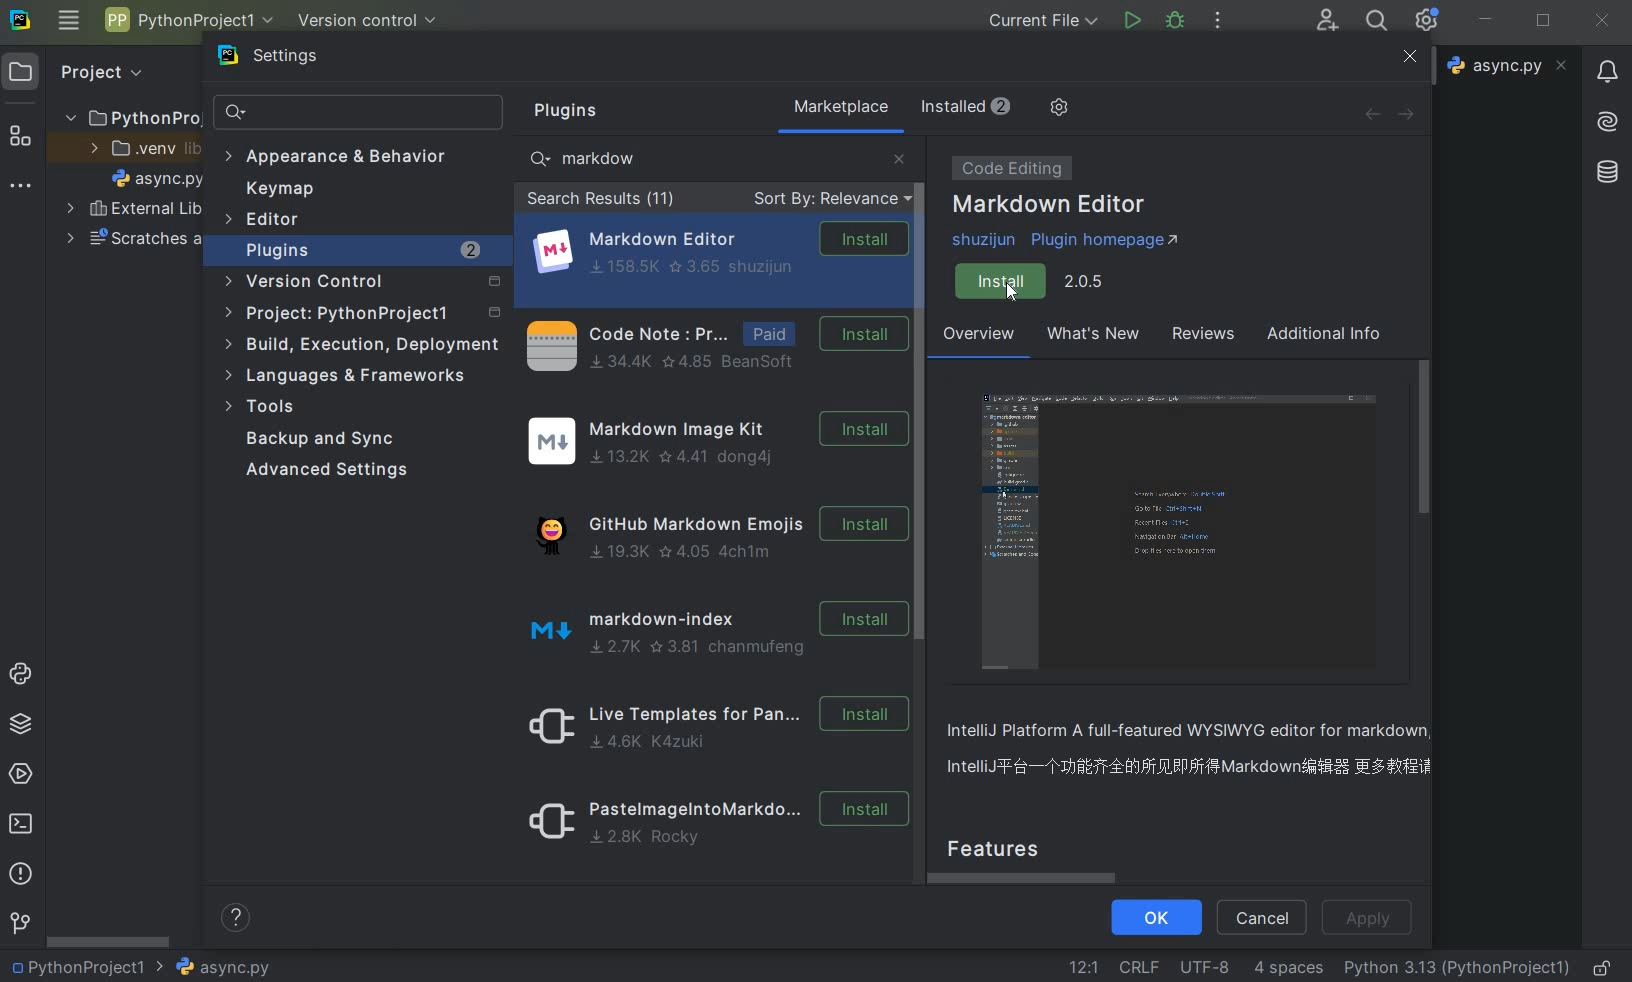  I want to click on python console, so click(22, 676).